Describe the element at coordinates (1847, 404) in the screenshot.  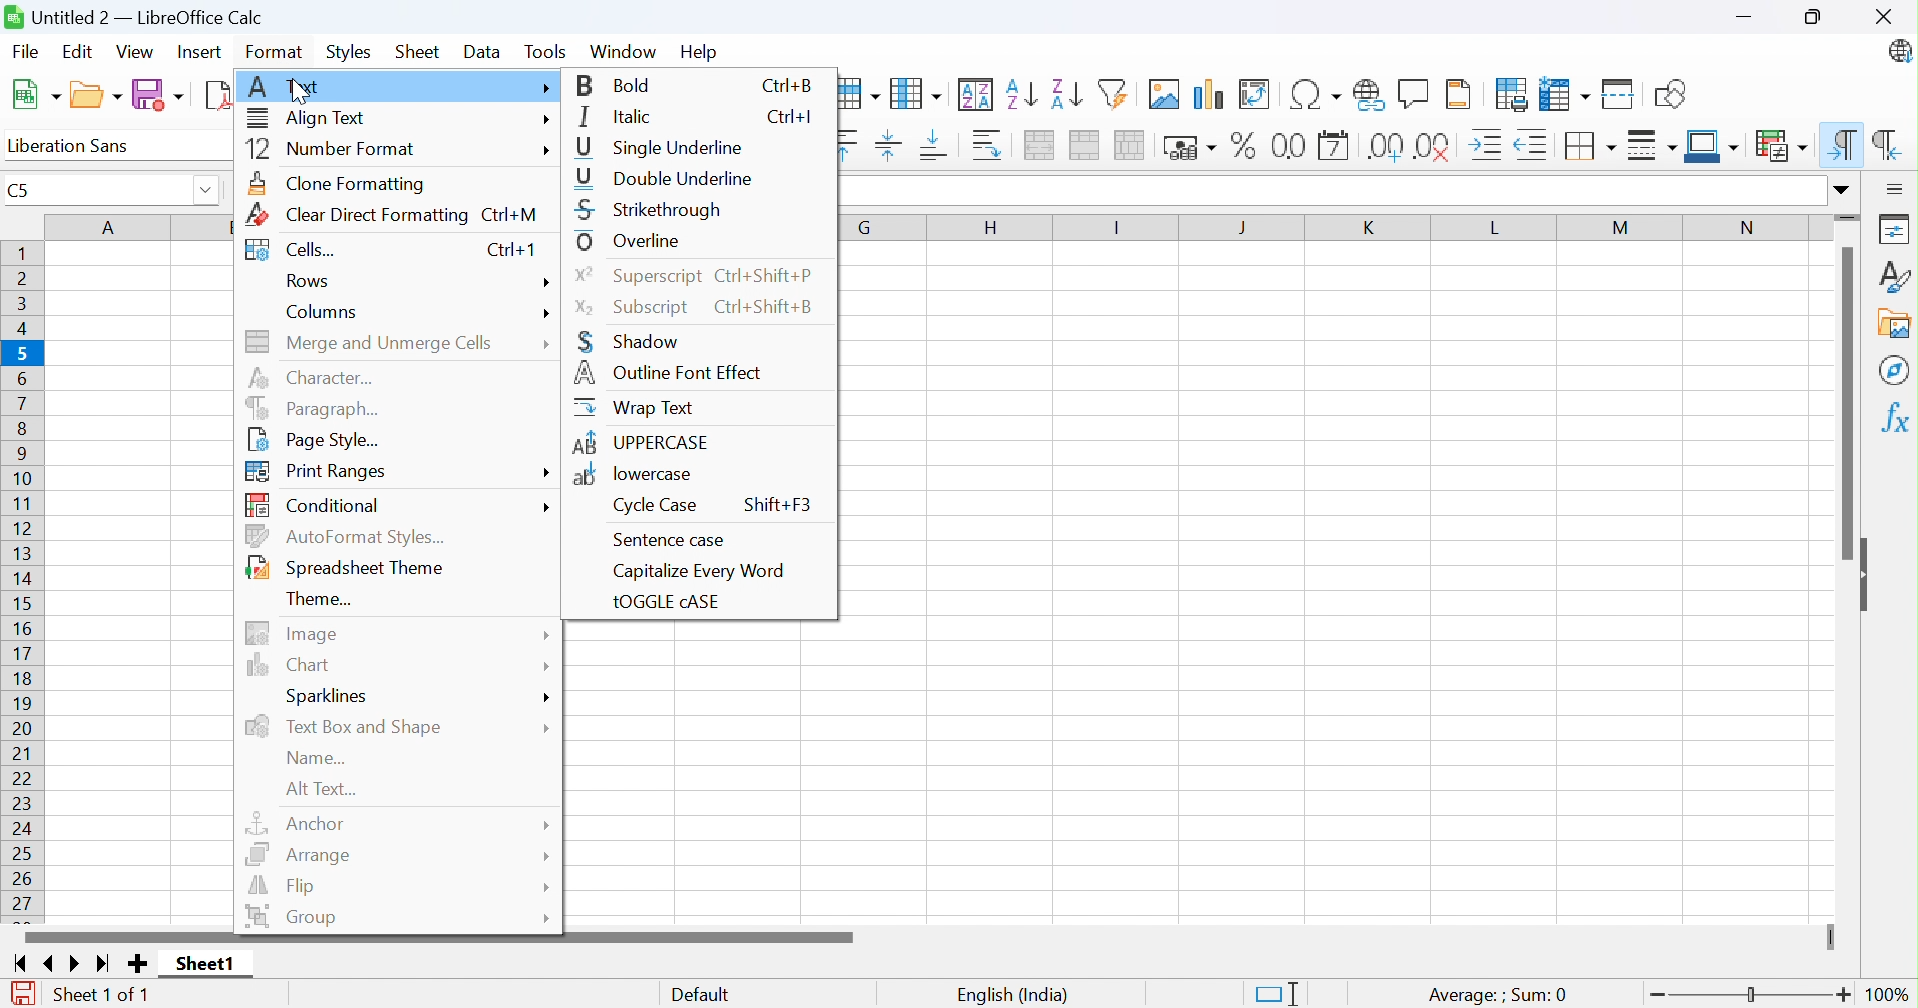
I see `Scroll bar` at that location.